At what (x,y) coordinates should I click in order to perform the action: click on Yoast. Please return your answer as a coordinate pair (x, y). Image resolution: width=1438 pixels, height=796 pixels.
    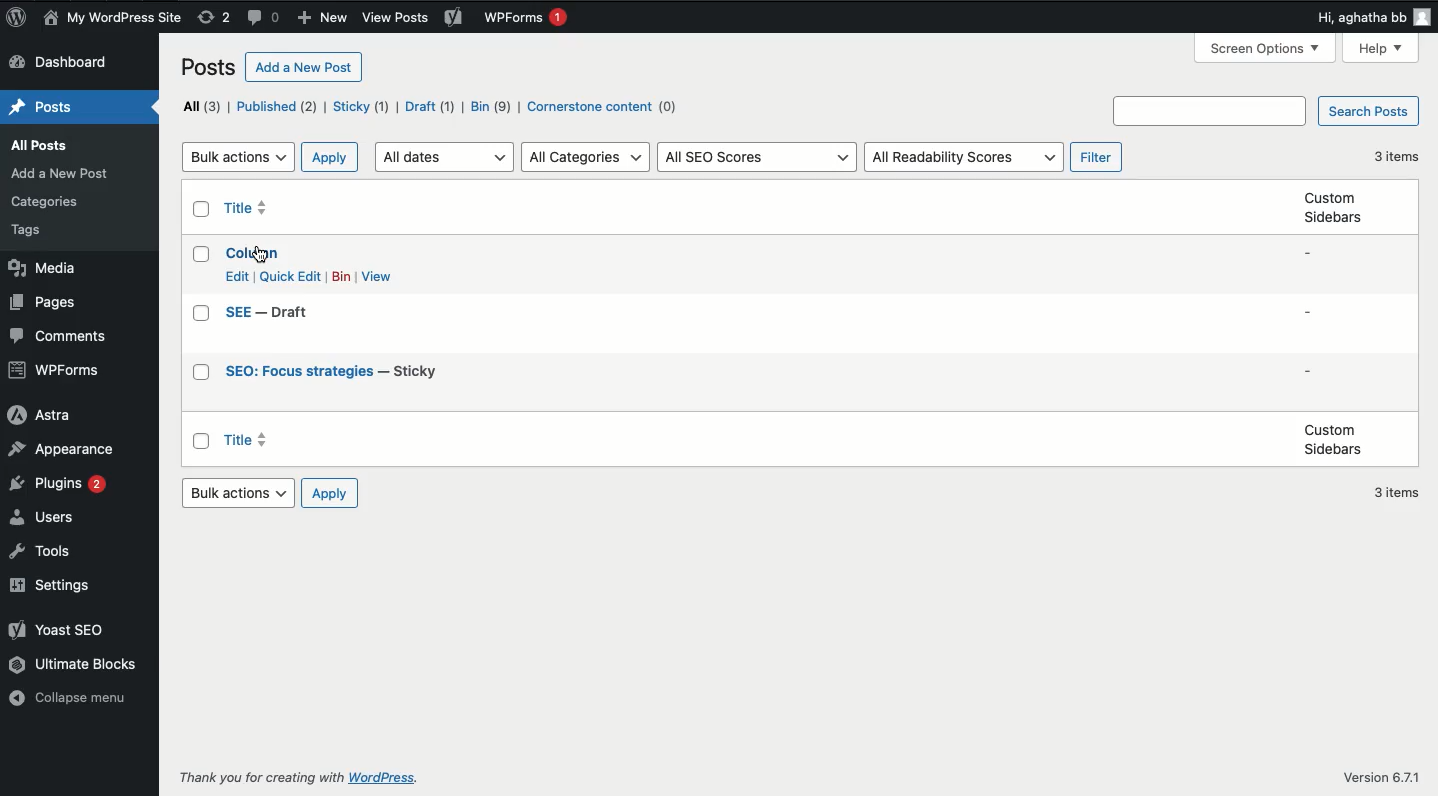
    Looking at the image, I should click on (60, 629).